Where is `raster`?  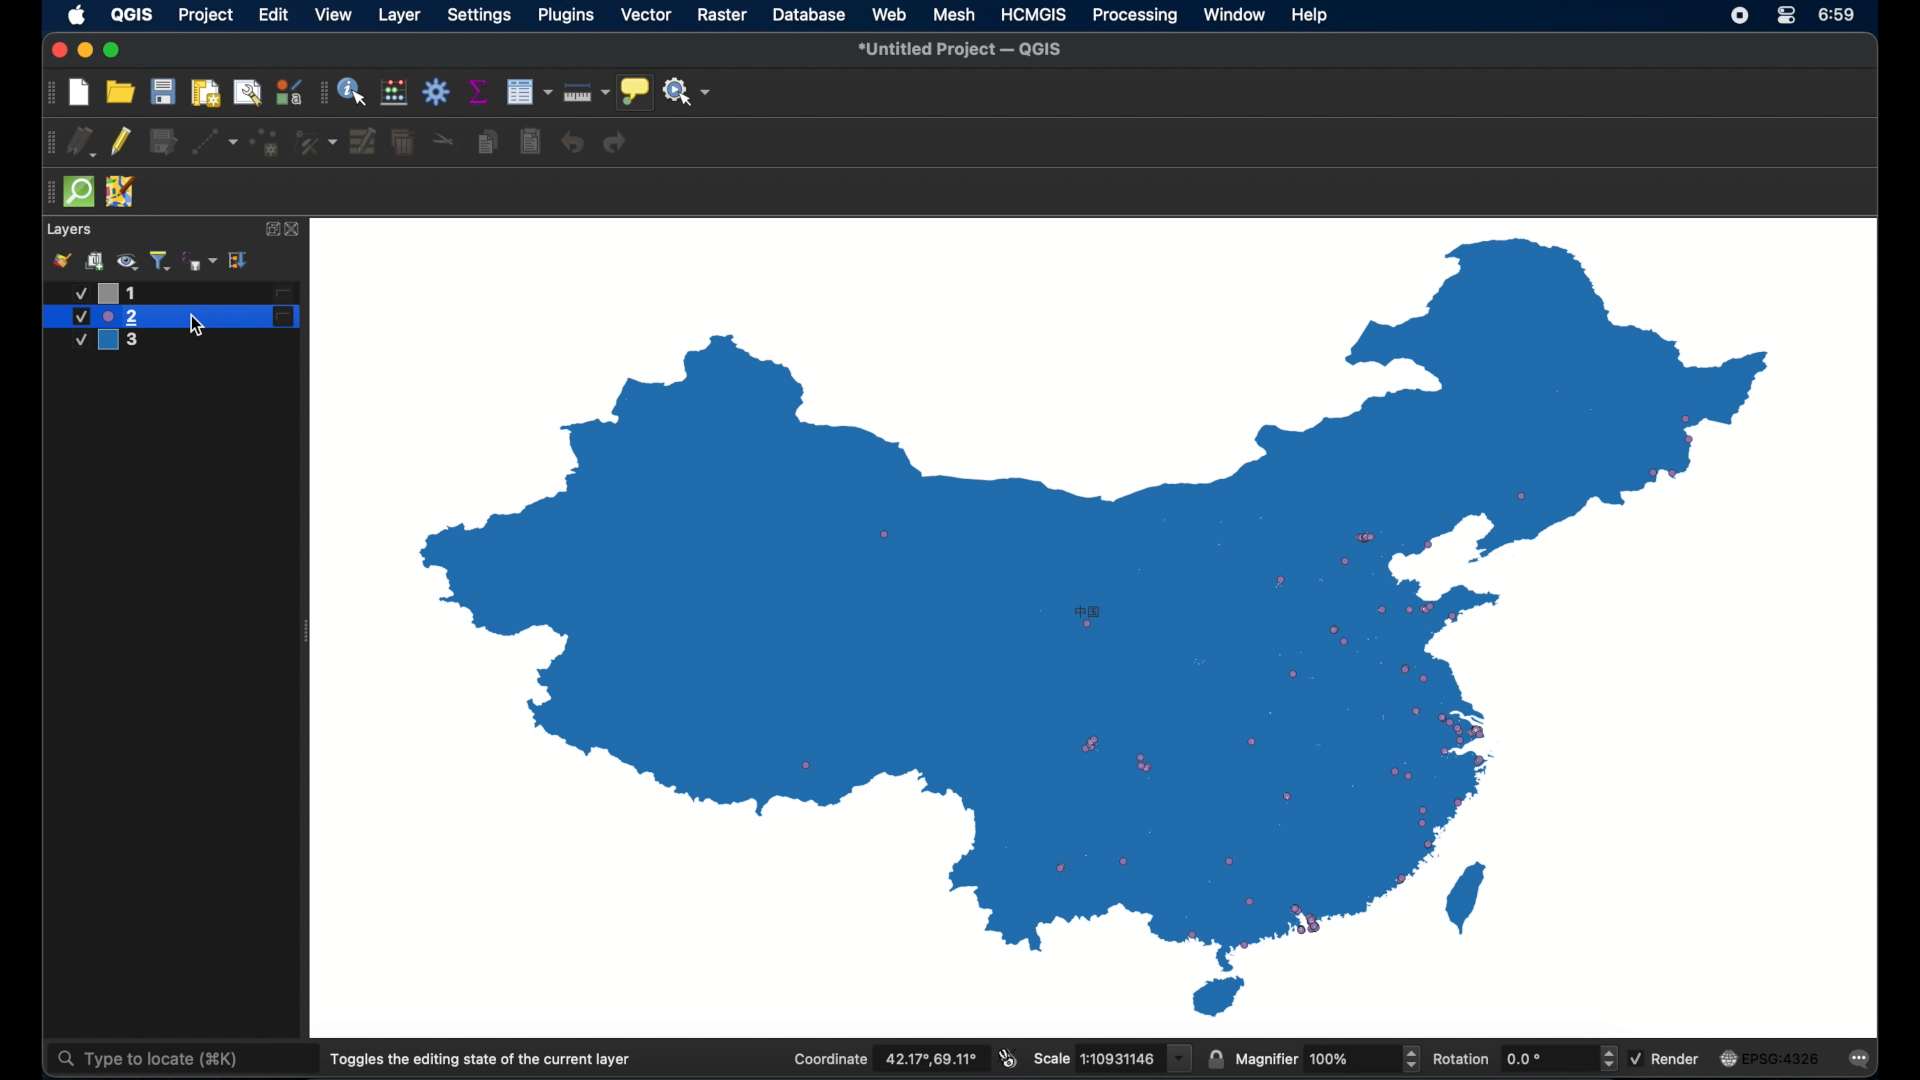
raster is located at coordinates (722, 15).